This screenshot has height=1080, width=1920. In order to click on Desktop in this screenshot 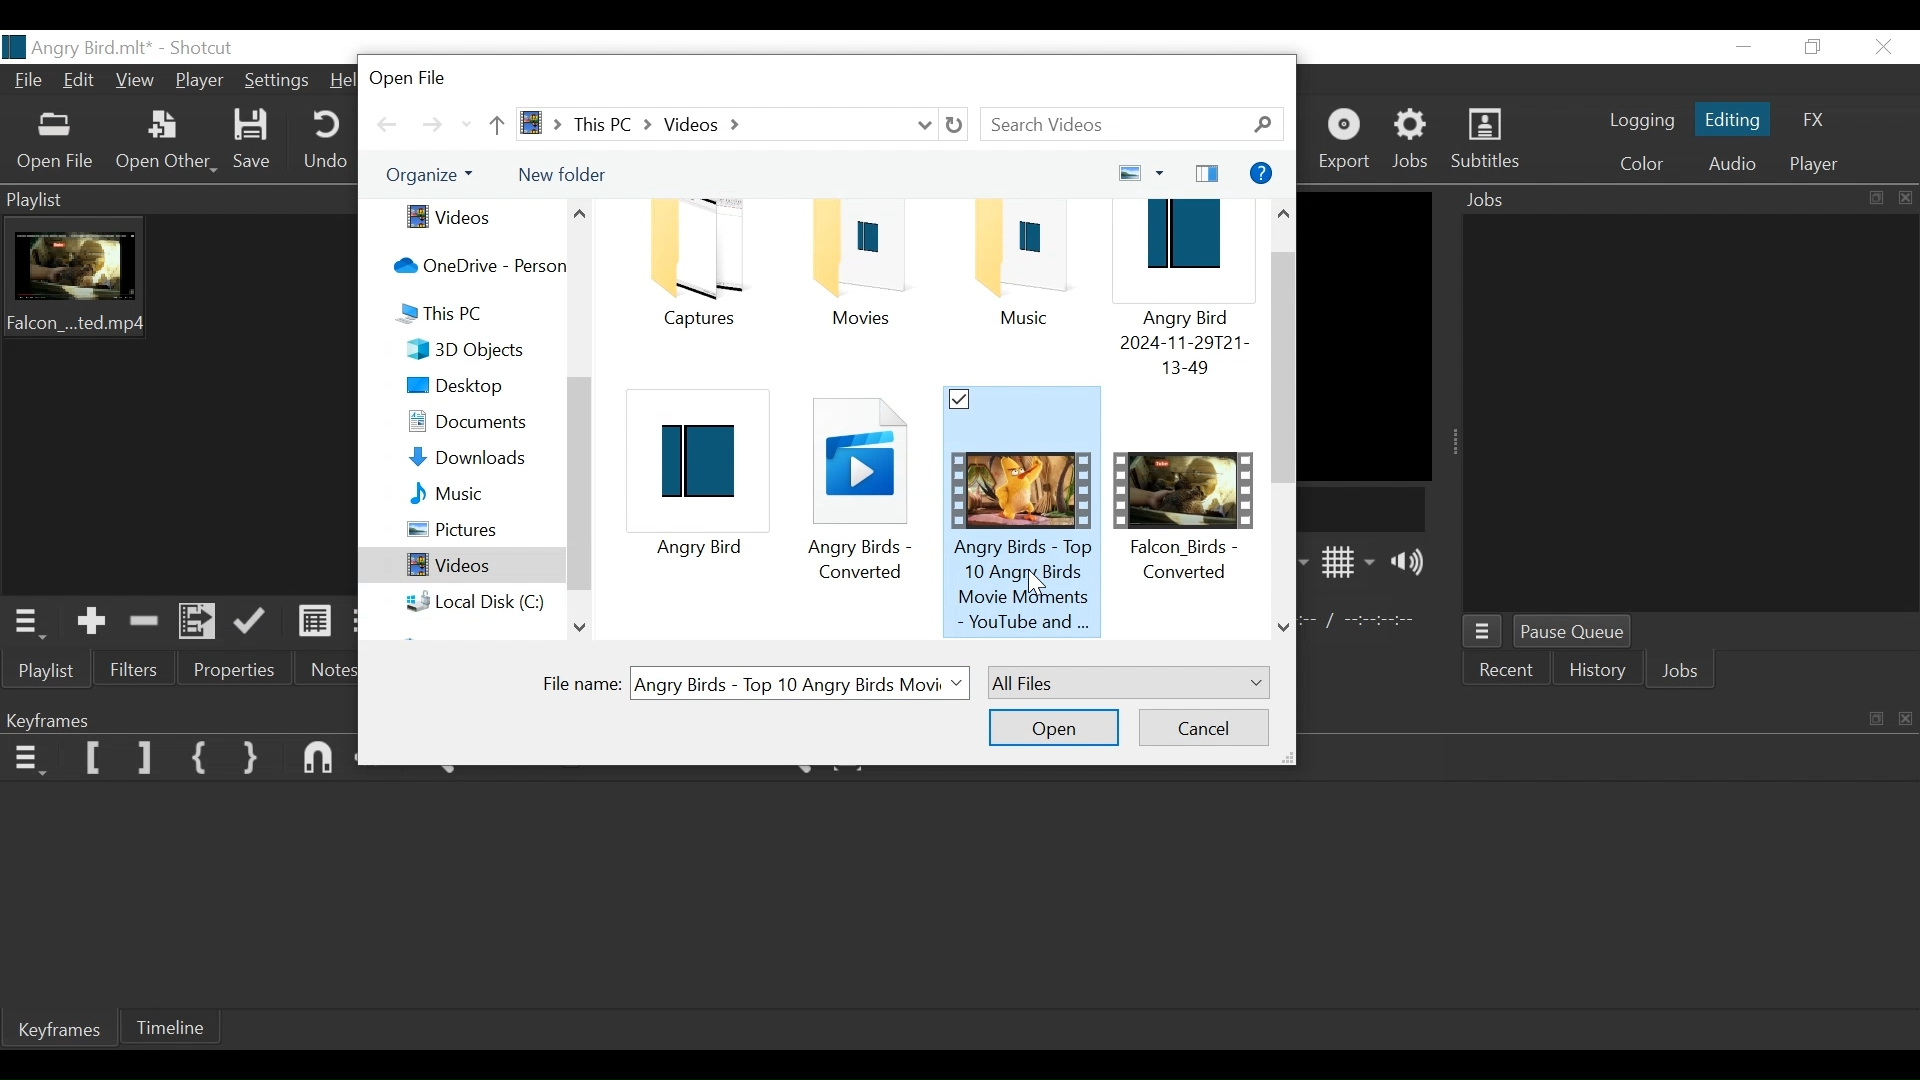, I will do `click(473, 386)`.